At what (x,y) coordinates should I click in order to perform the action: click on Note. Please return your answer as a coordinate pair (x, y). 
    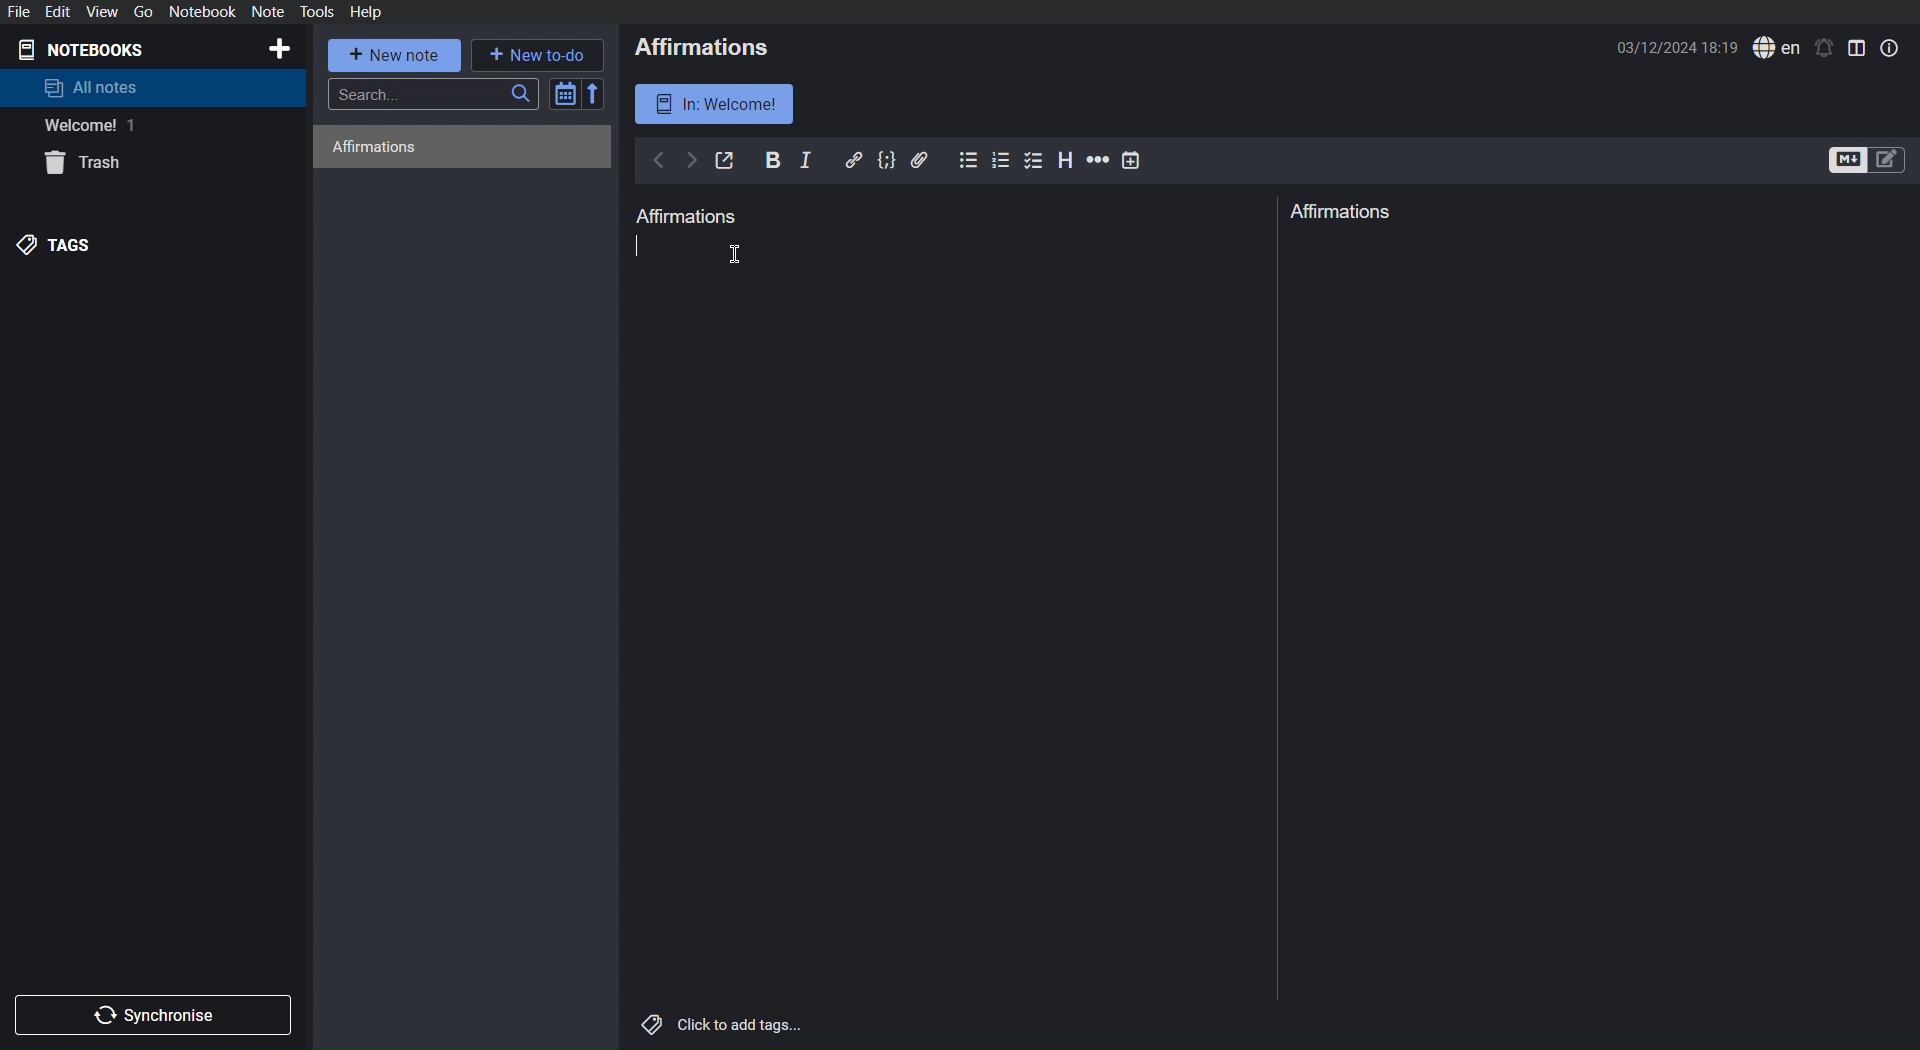
    Looking at the image, I should click on (267, 12).